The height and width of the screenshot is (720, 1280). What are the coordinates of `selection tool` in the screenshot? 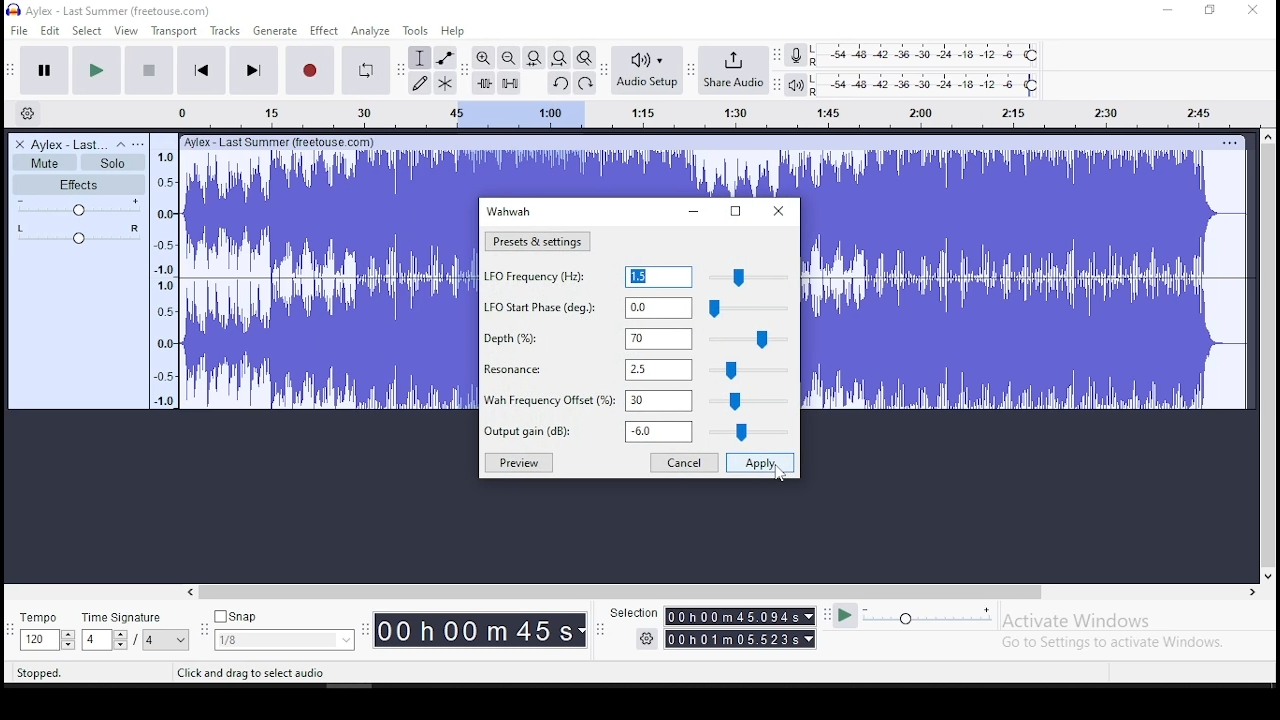 It's located at (420, 57).